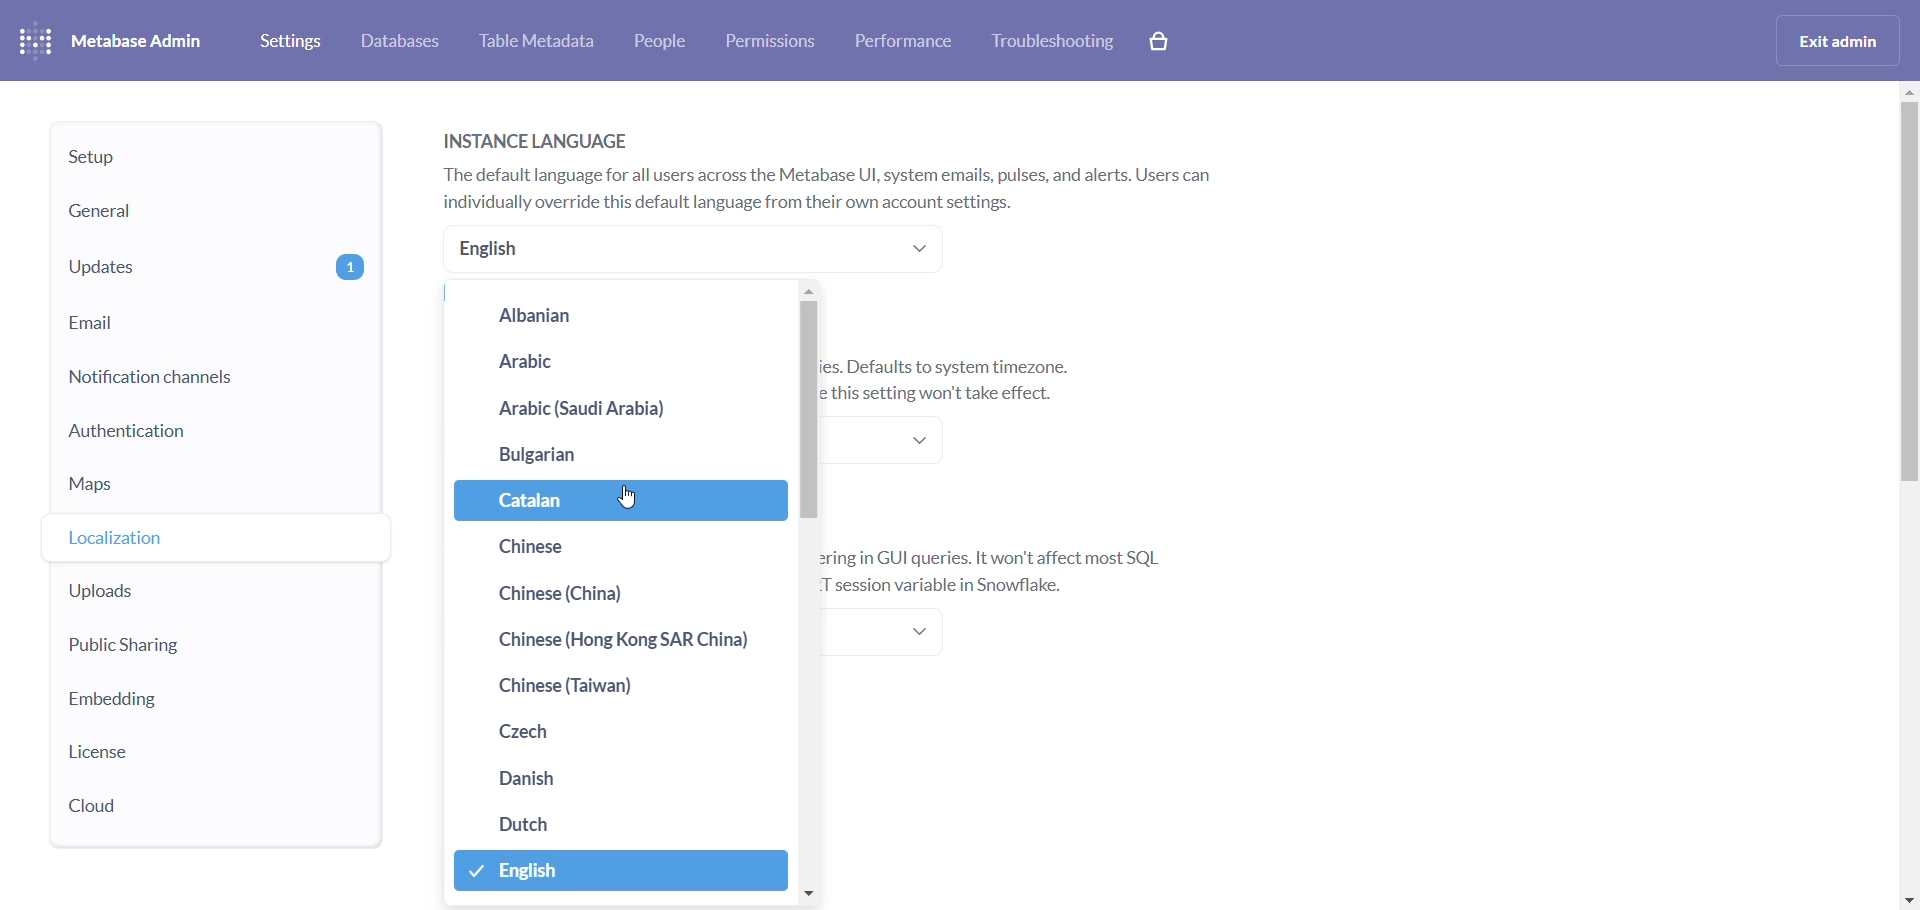 The image size is (1920, 910). Describe the element at coordinates (181, 162) in the screenshot. I see `setup` at that location.